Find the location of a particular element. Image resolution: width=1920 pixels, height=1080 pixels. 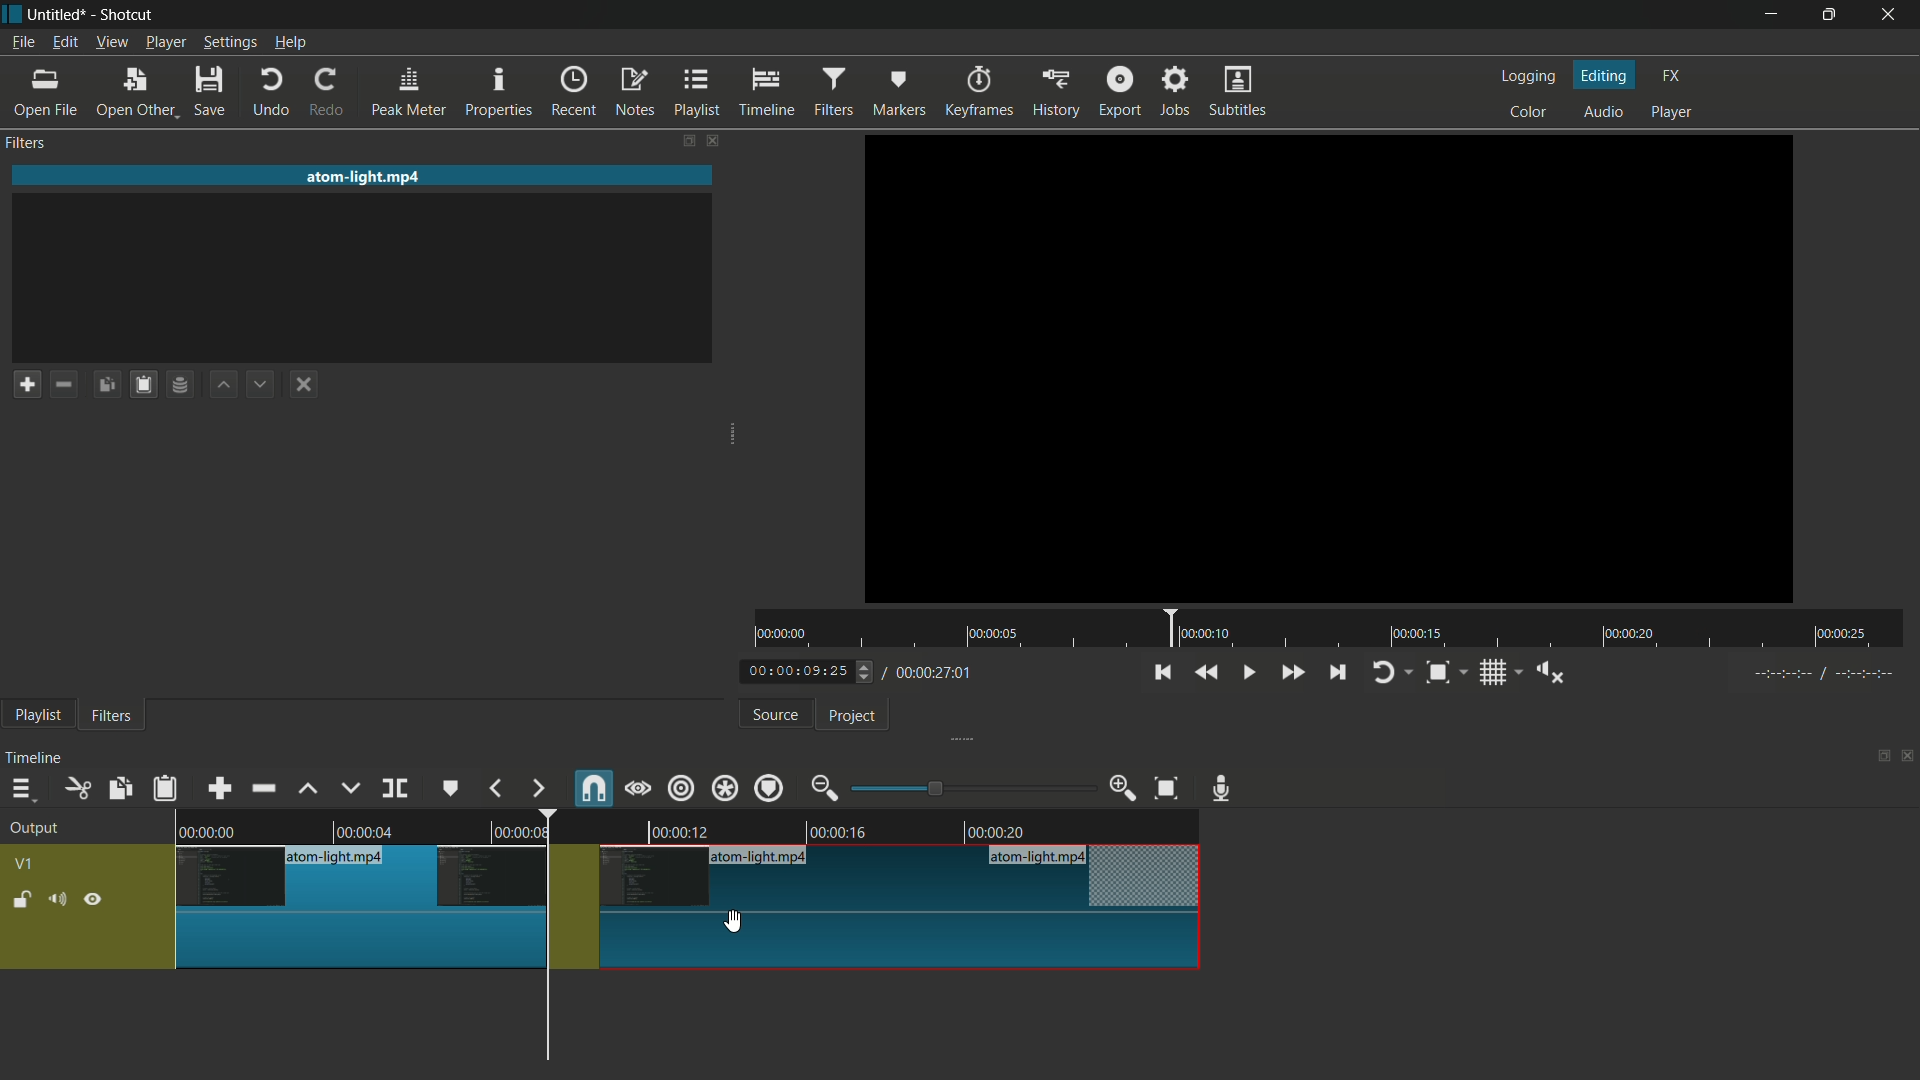

video track v1 is located at coordinates (684, 876).